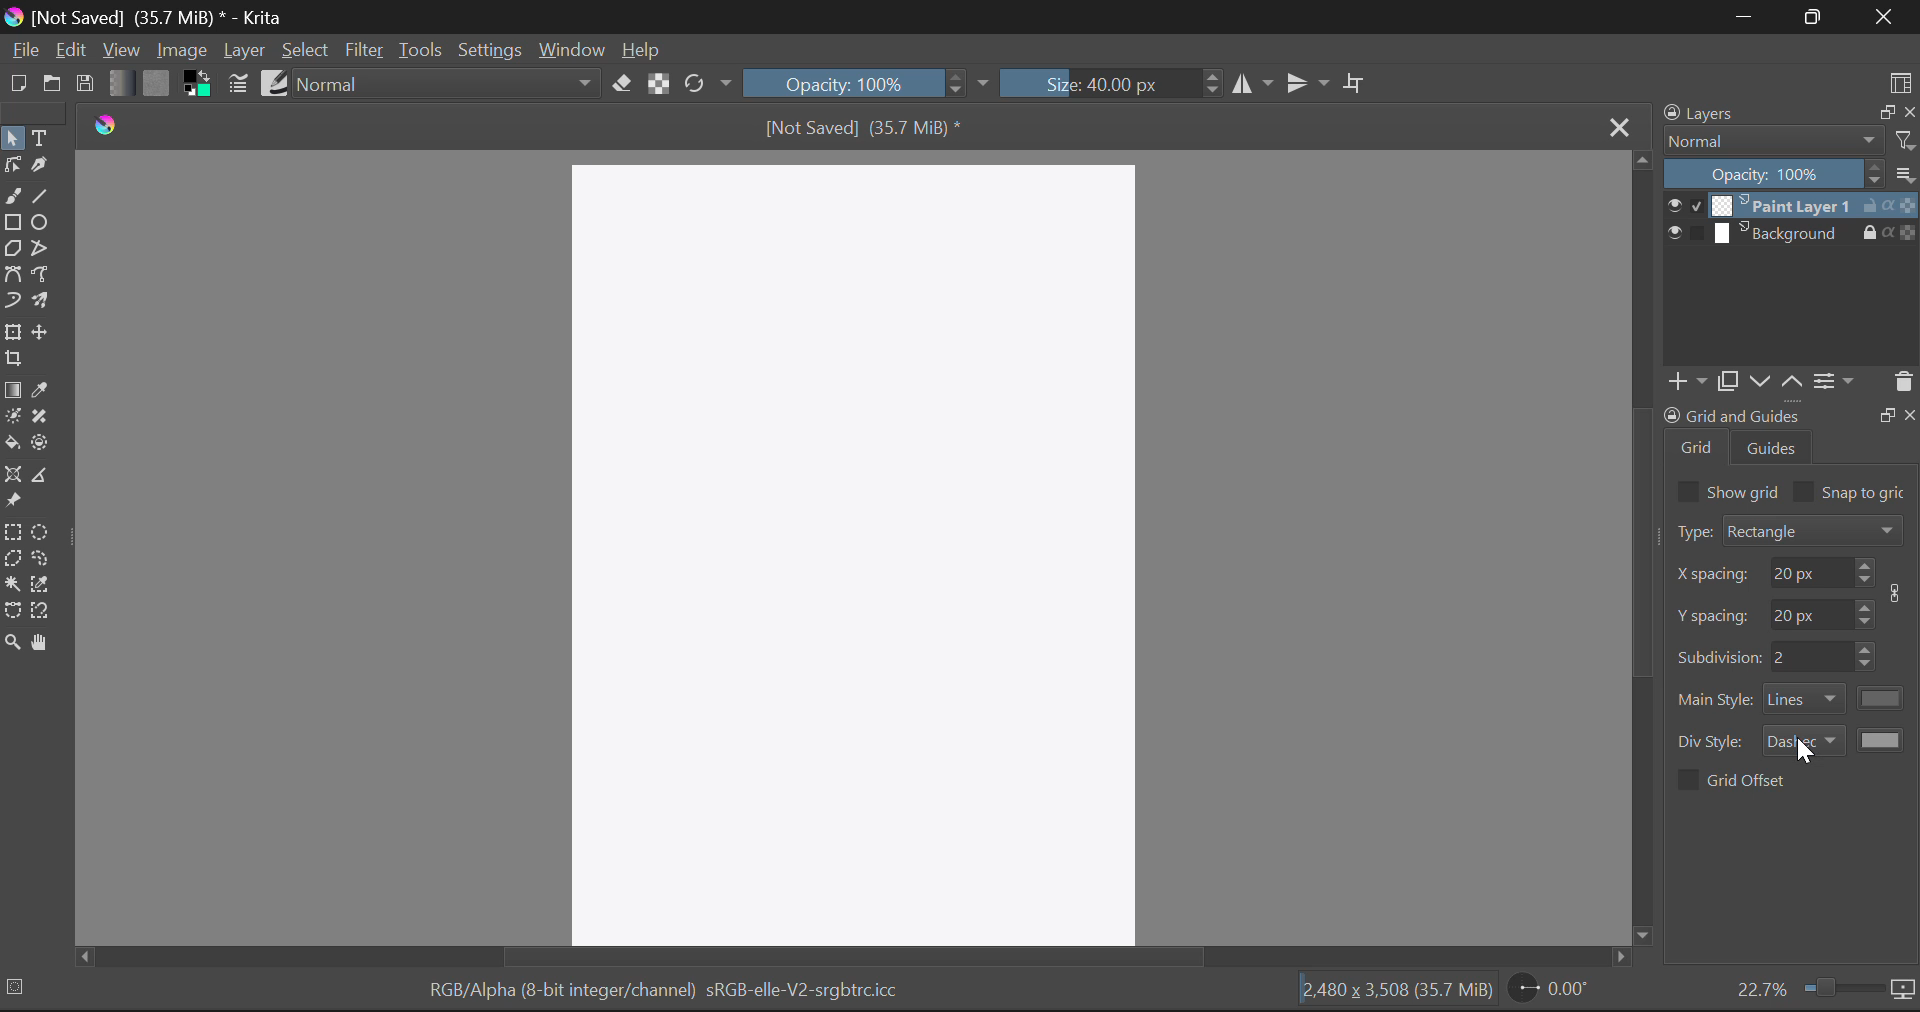 This screenshot has height=1012, width=1920. I want to click on spacing x, so click(1808, 572).